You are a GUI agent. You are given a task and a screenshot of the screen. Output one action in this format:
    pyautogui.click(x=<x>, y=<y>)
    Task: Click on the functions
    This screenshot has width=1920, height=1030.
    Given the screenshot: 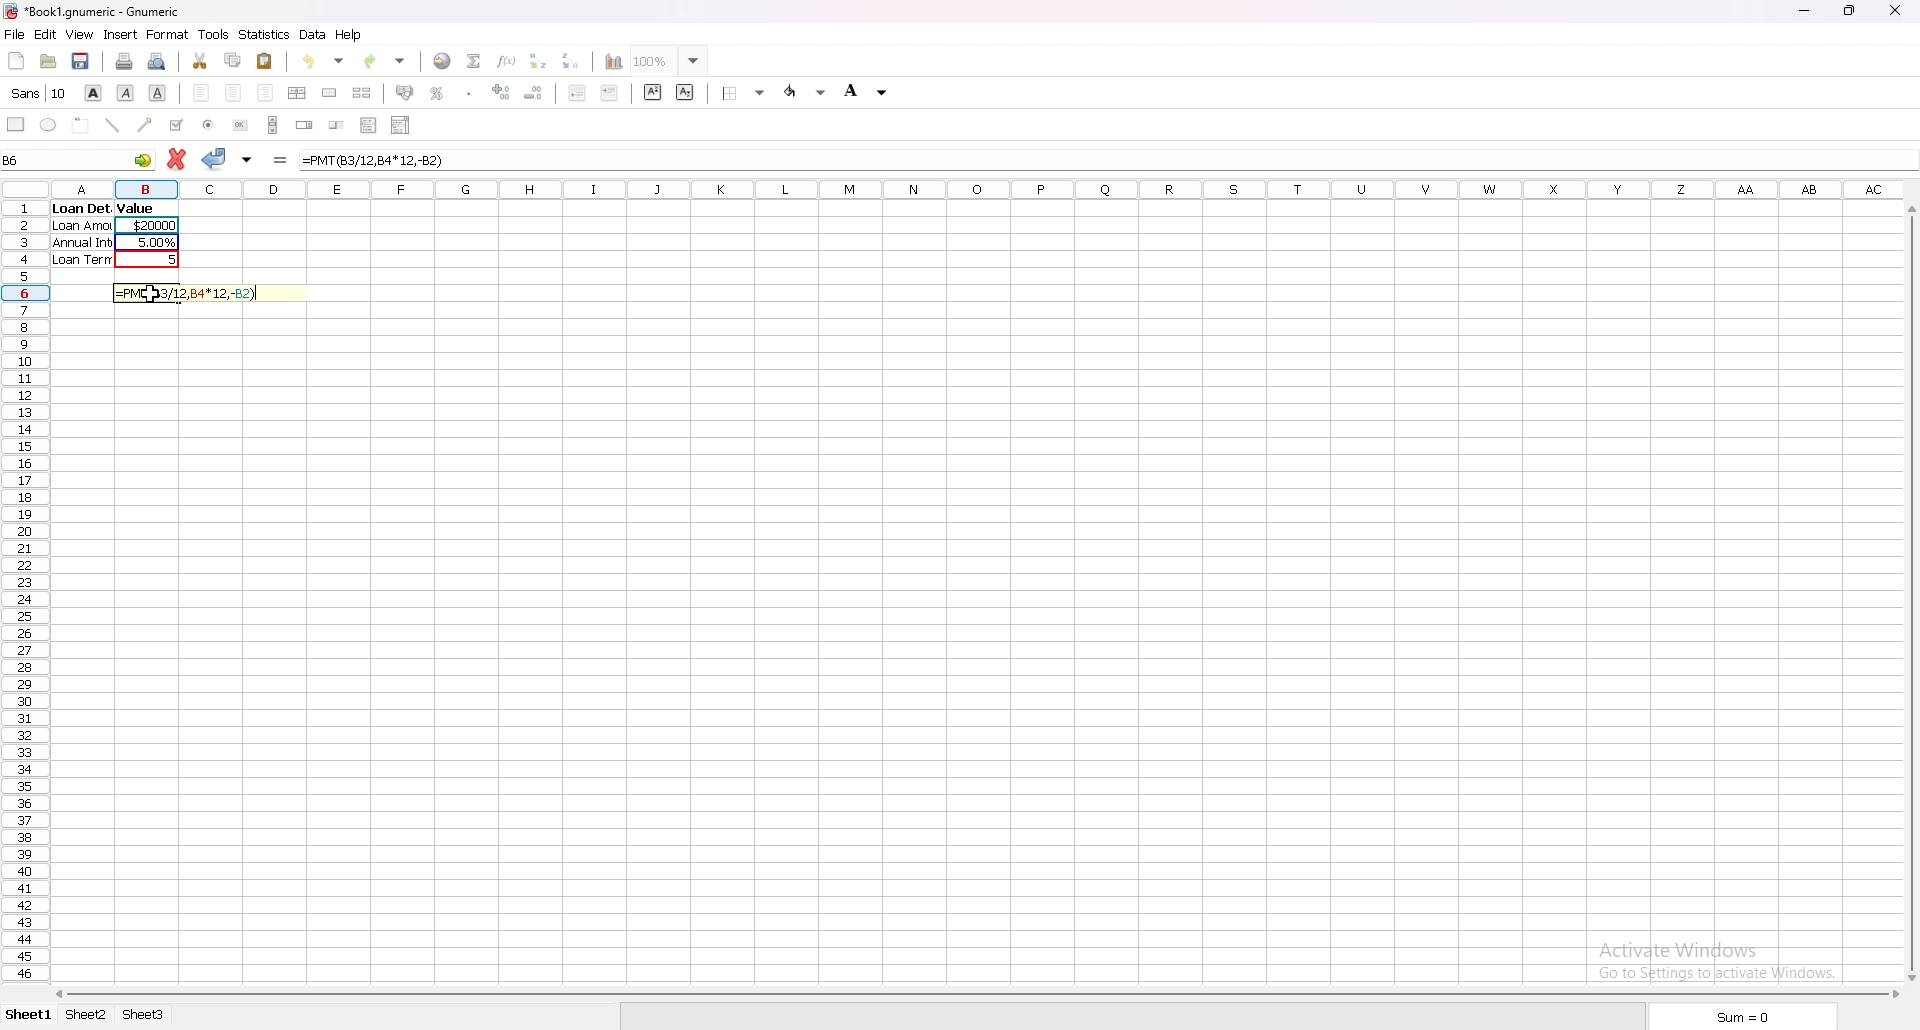 What is the action you would take?
    pyautogui.click(x=508, y=62)
    